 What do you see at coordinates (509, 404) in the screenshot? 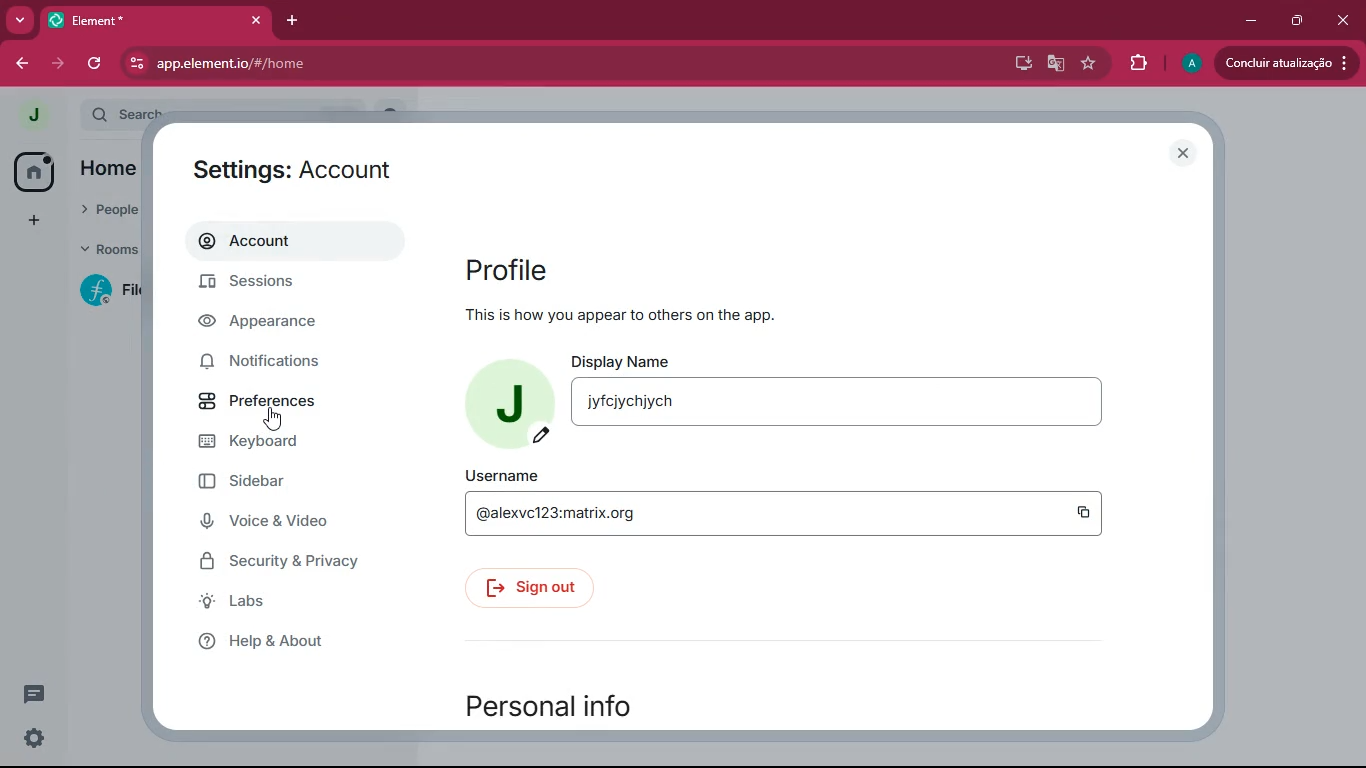
I see `profile picture` at bounding box center [509, 404].